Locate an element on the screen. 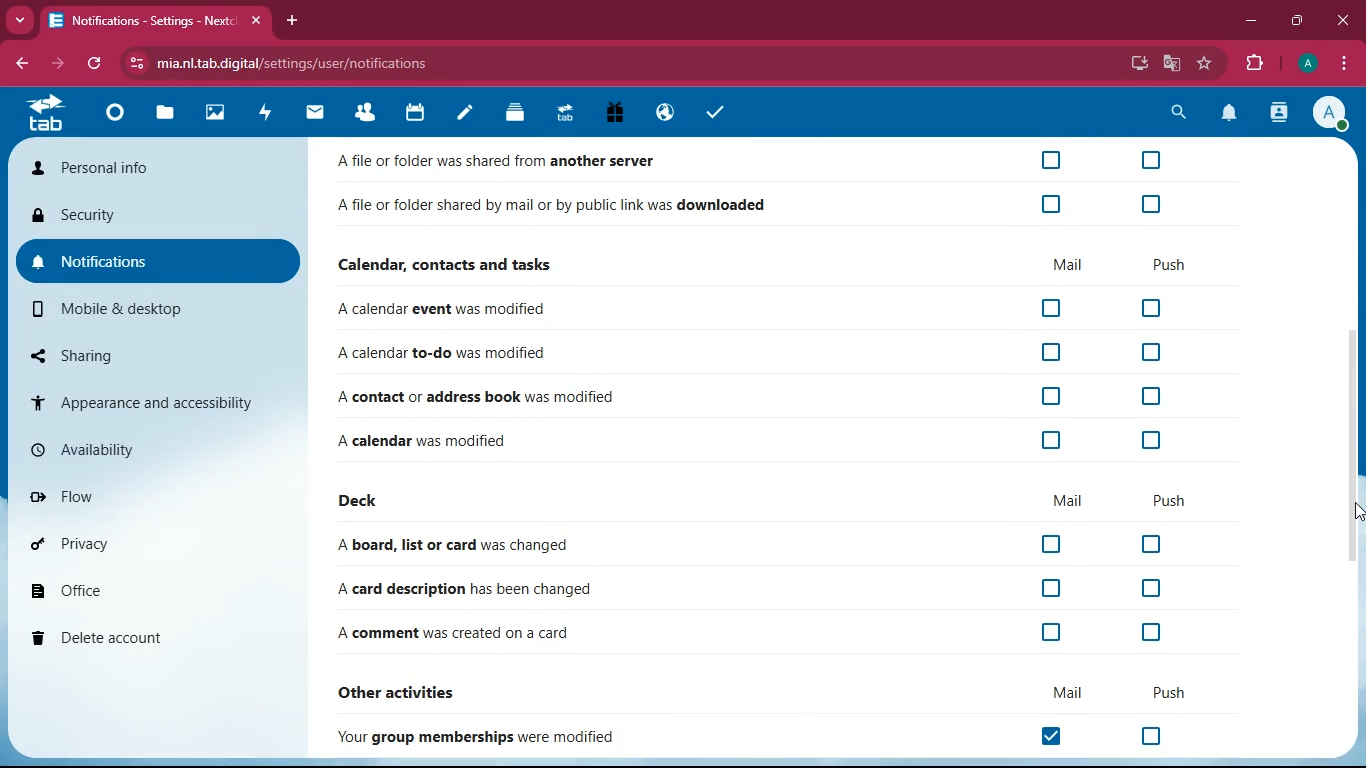  A calendar event was modified is located at coordinates (447, 310).